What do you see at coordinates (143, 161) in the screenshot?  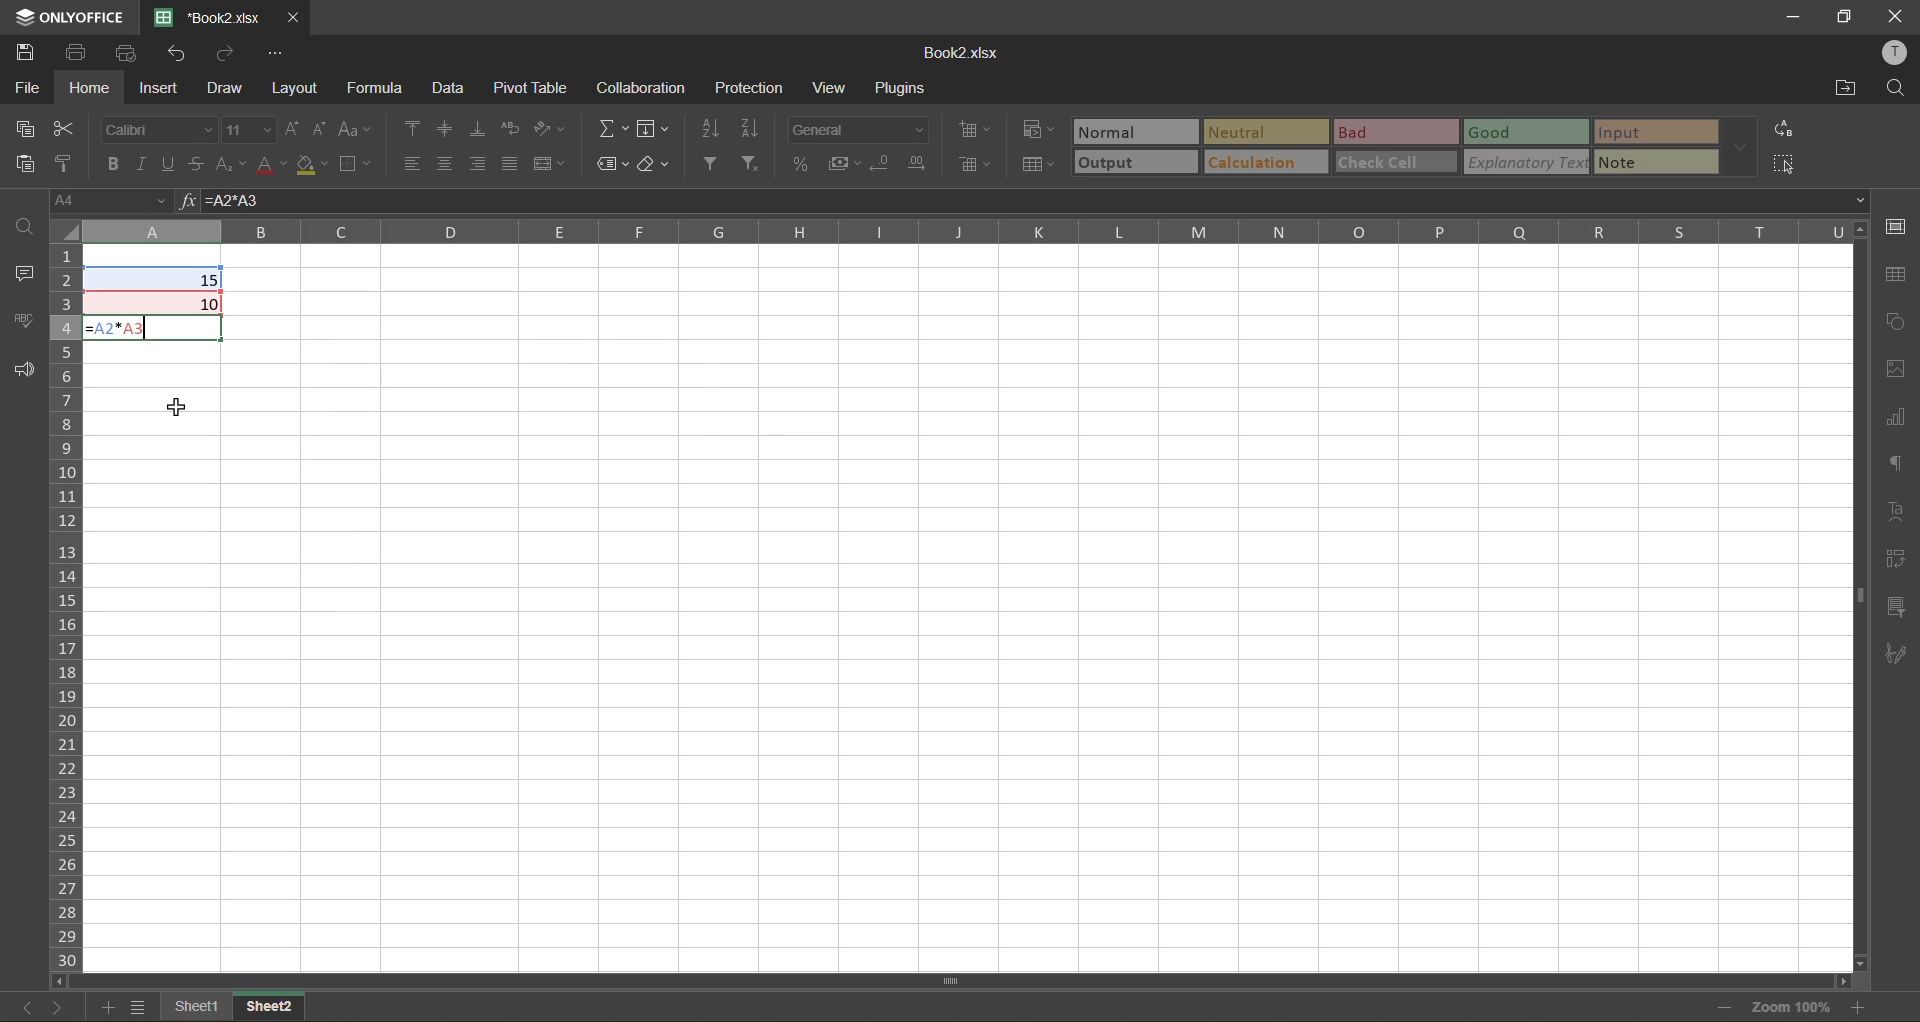 I see `italic` at bounding box center [143, 161].